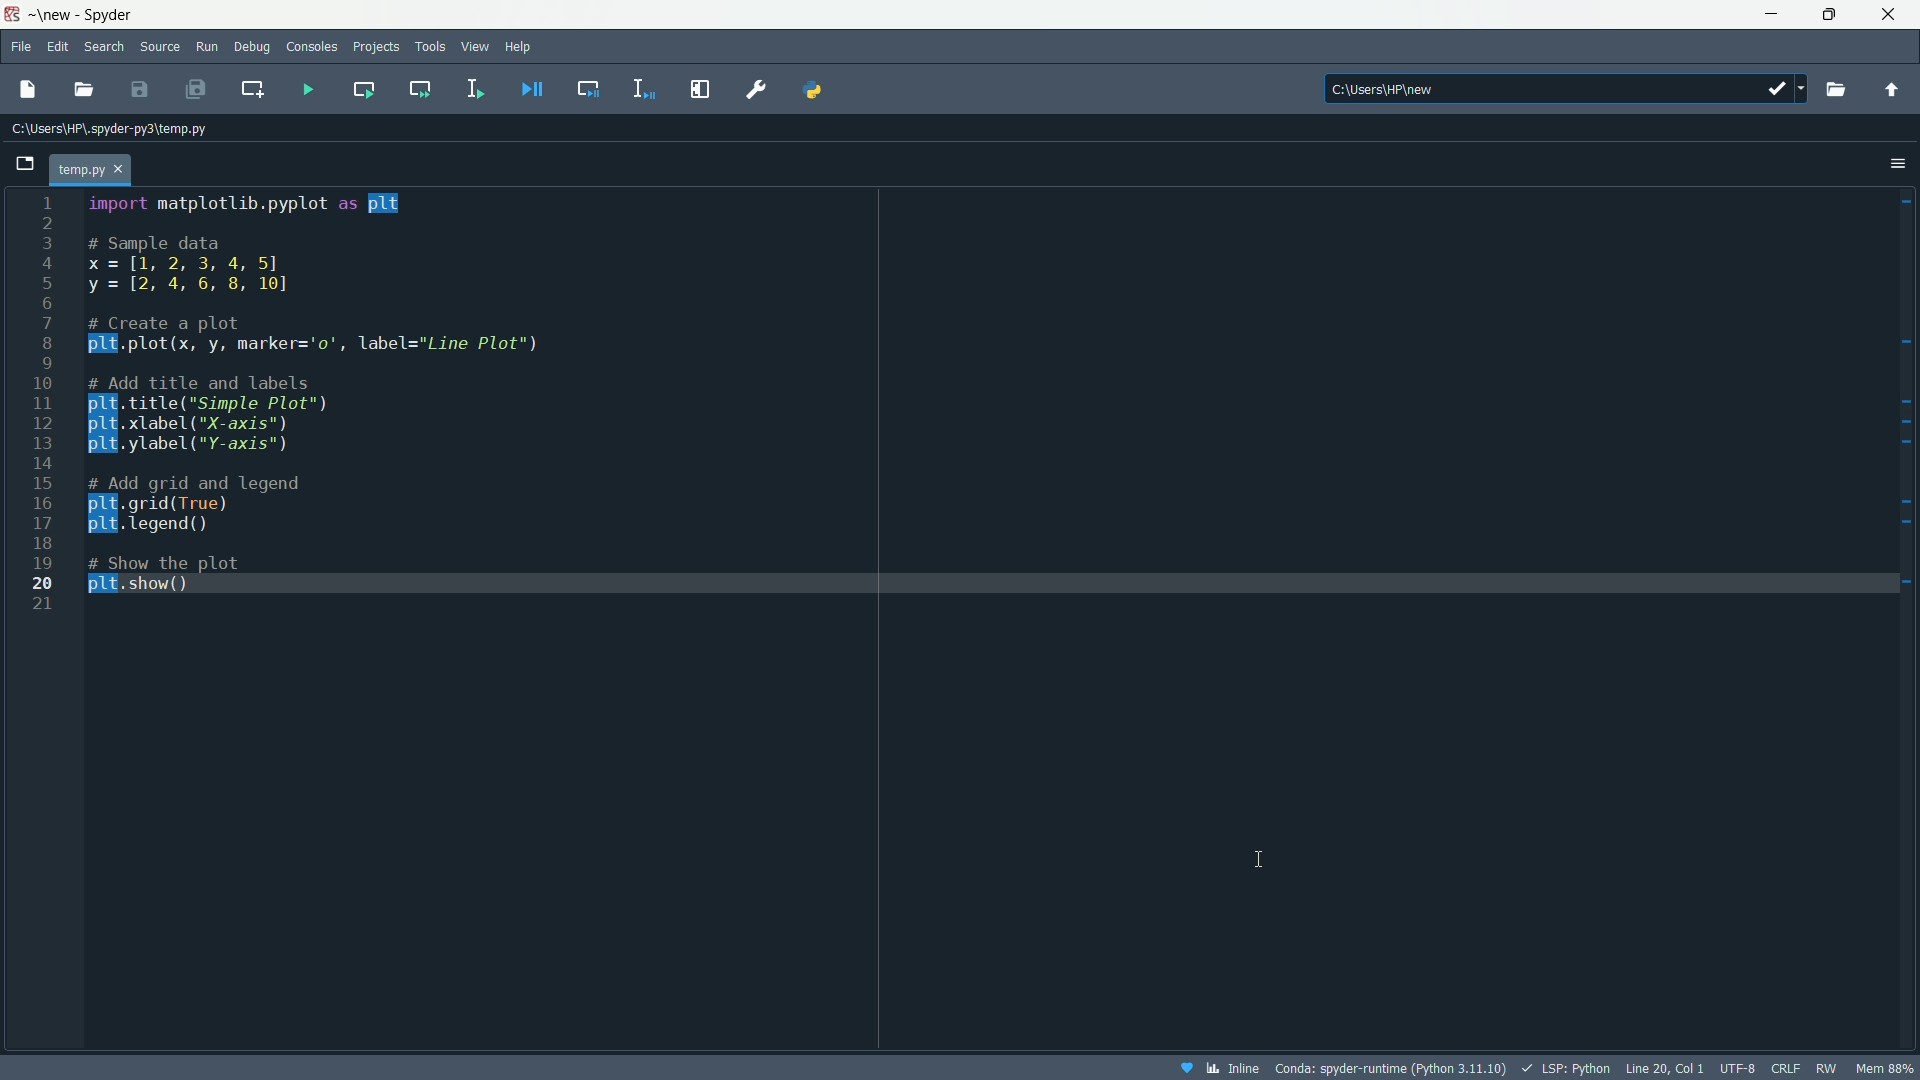 This screenshot has height=1080, width=1920. I want to click on open file, so click(85, 90).